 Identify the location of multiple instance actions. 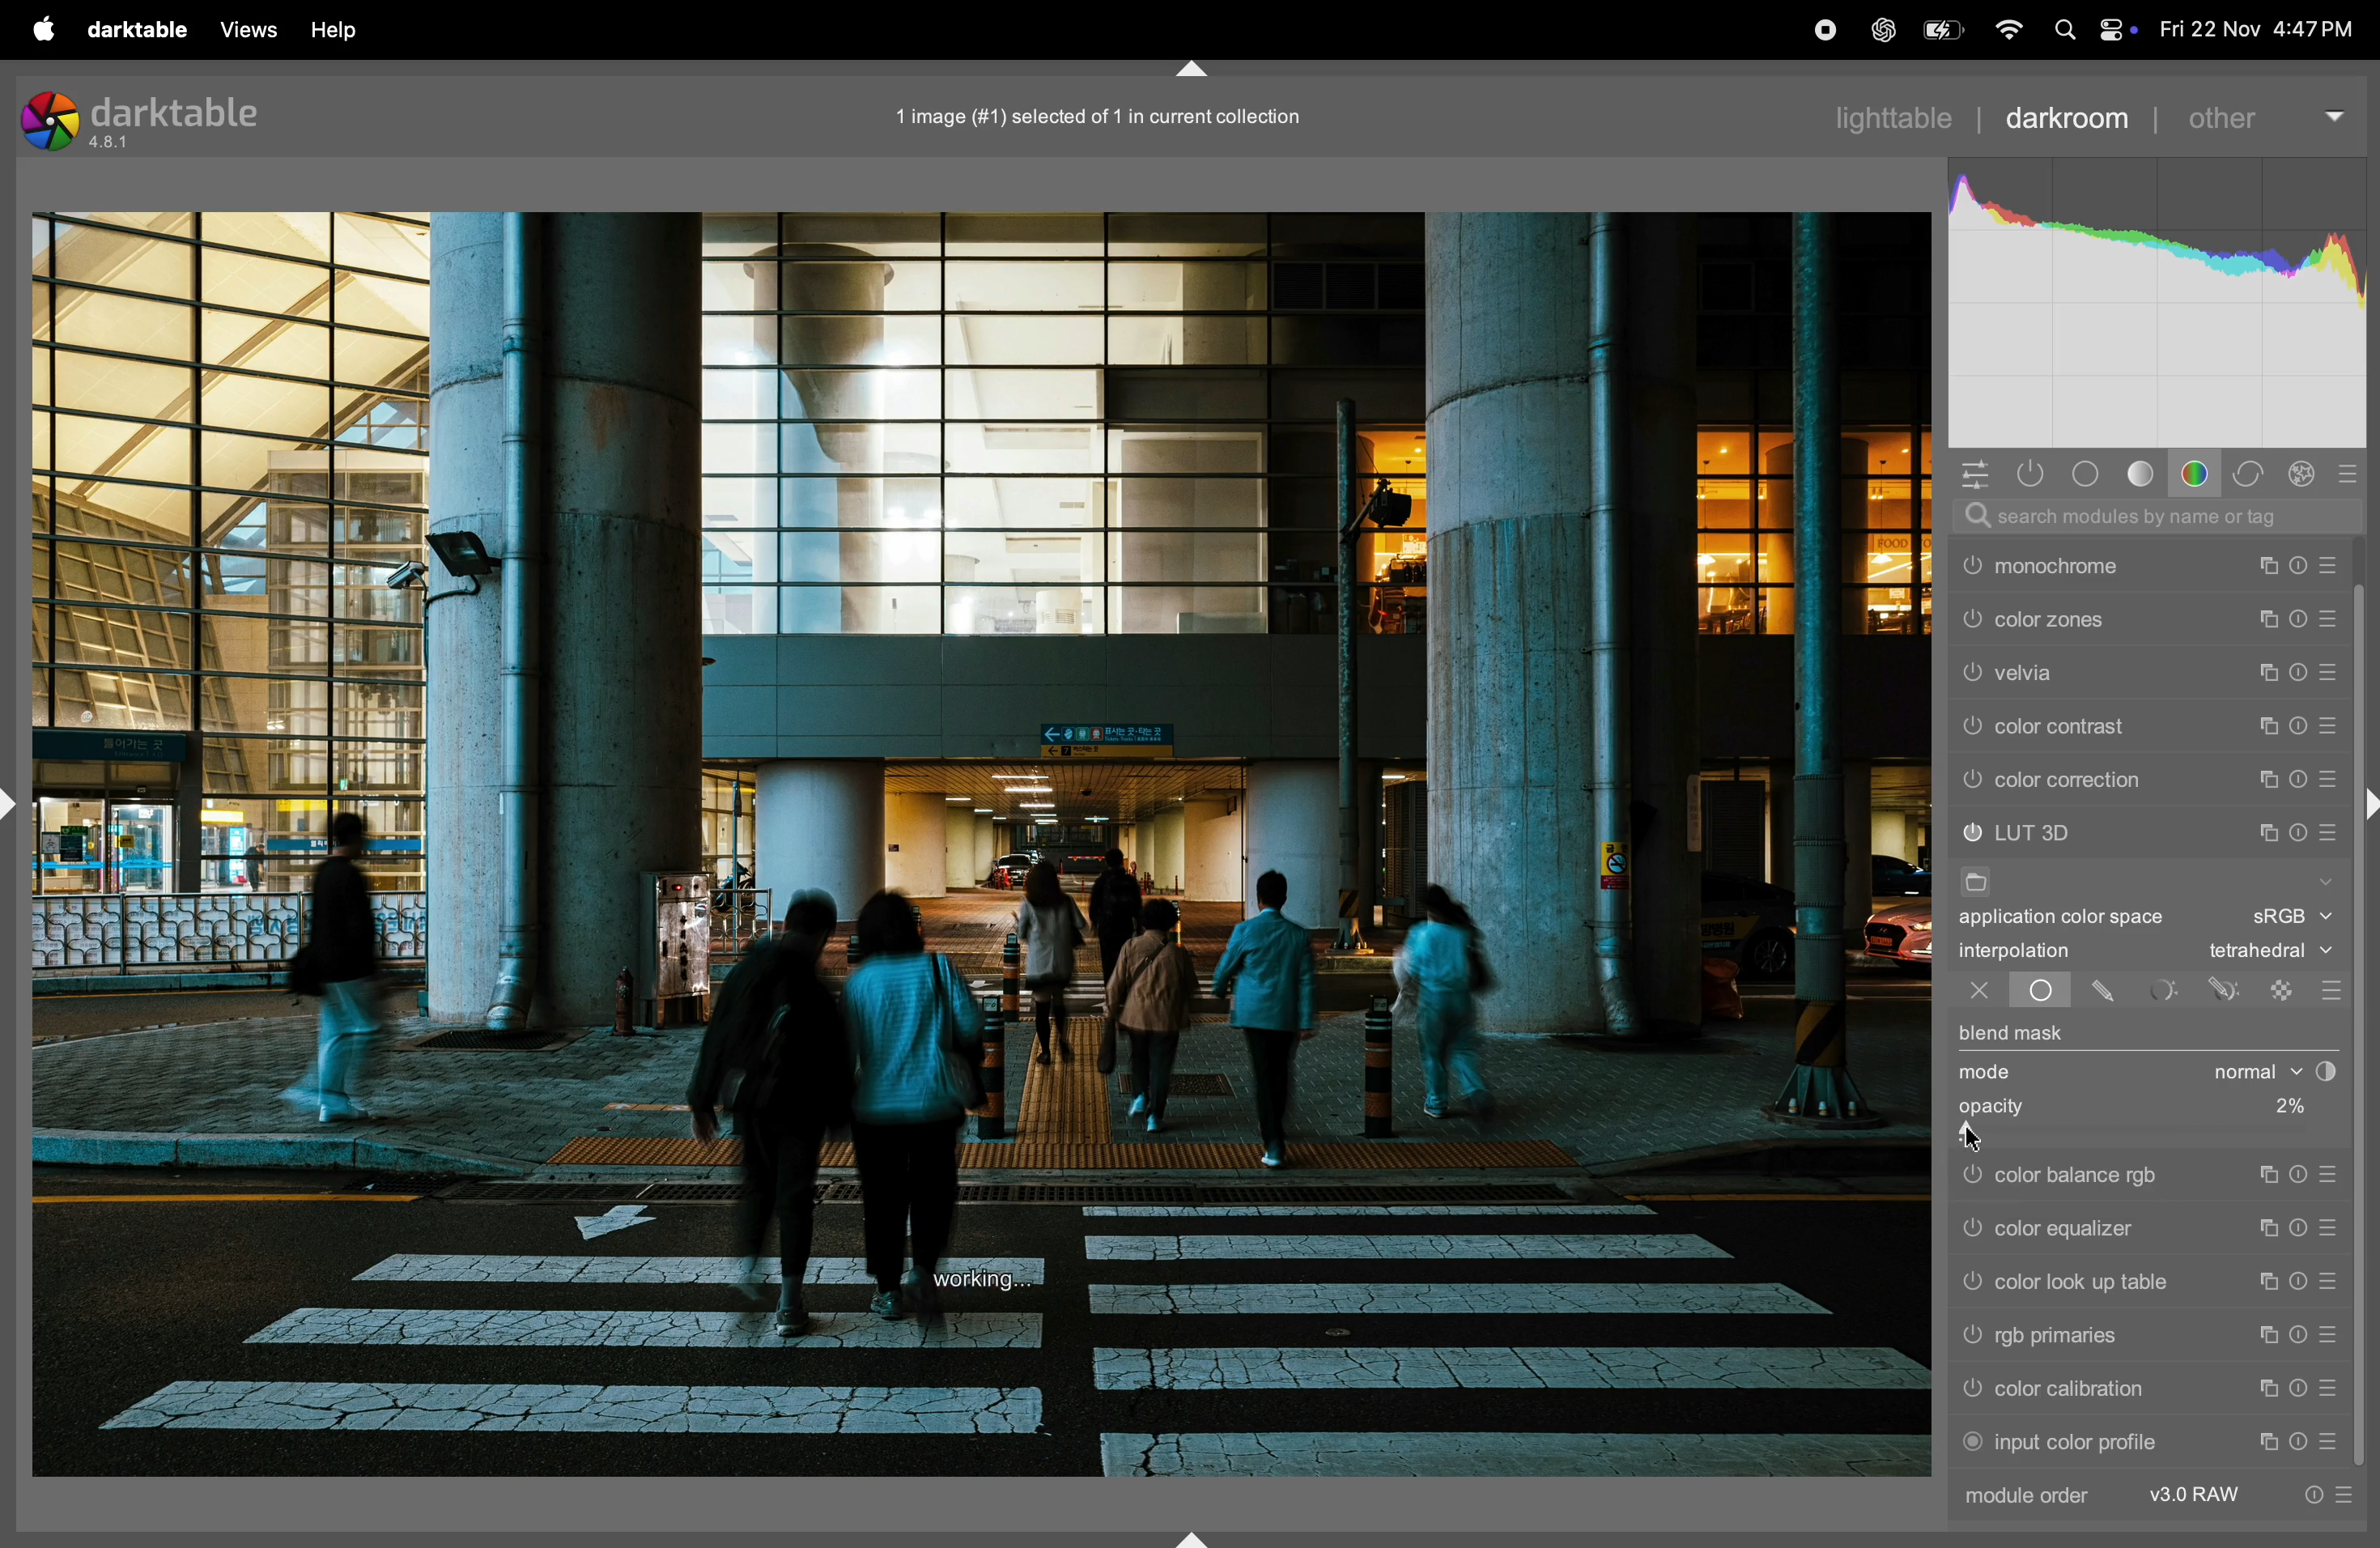
(2268, 1335).